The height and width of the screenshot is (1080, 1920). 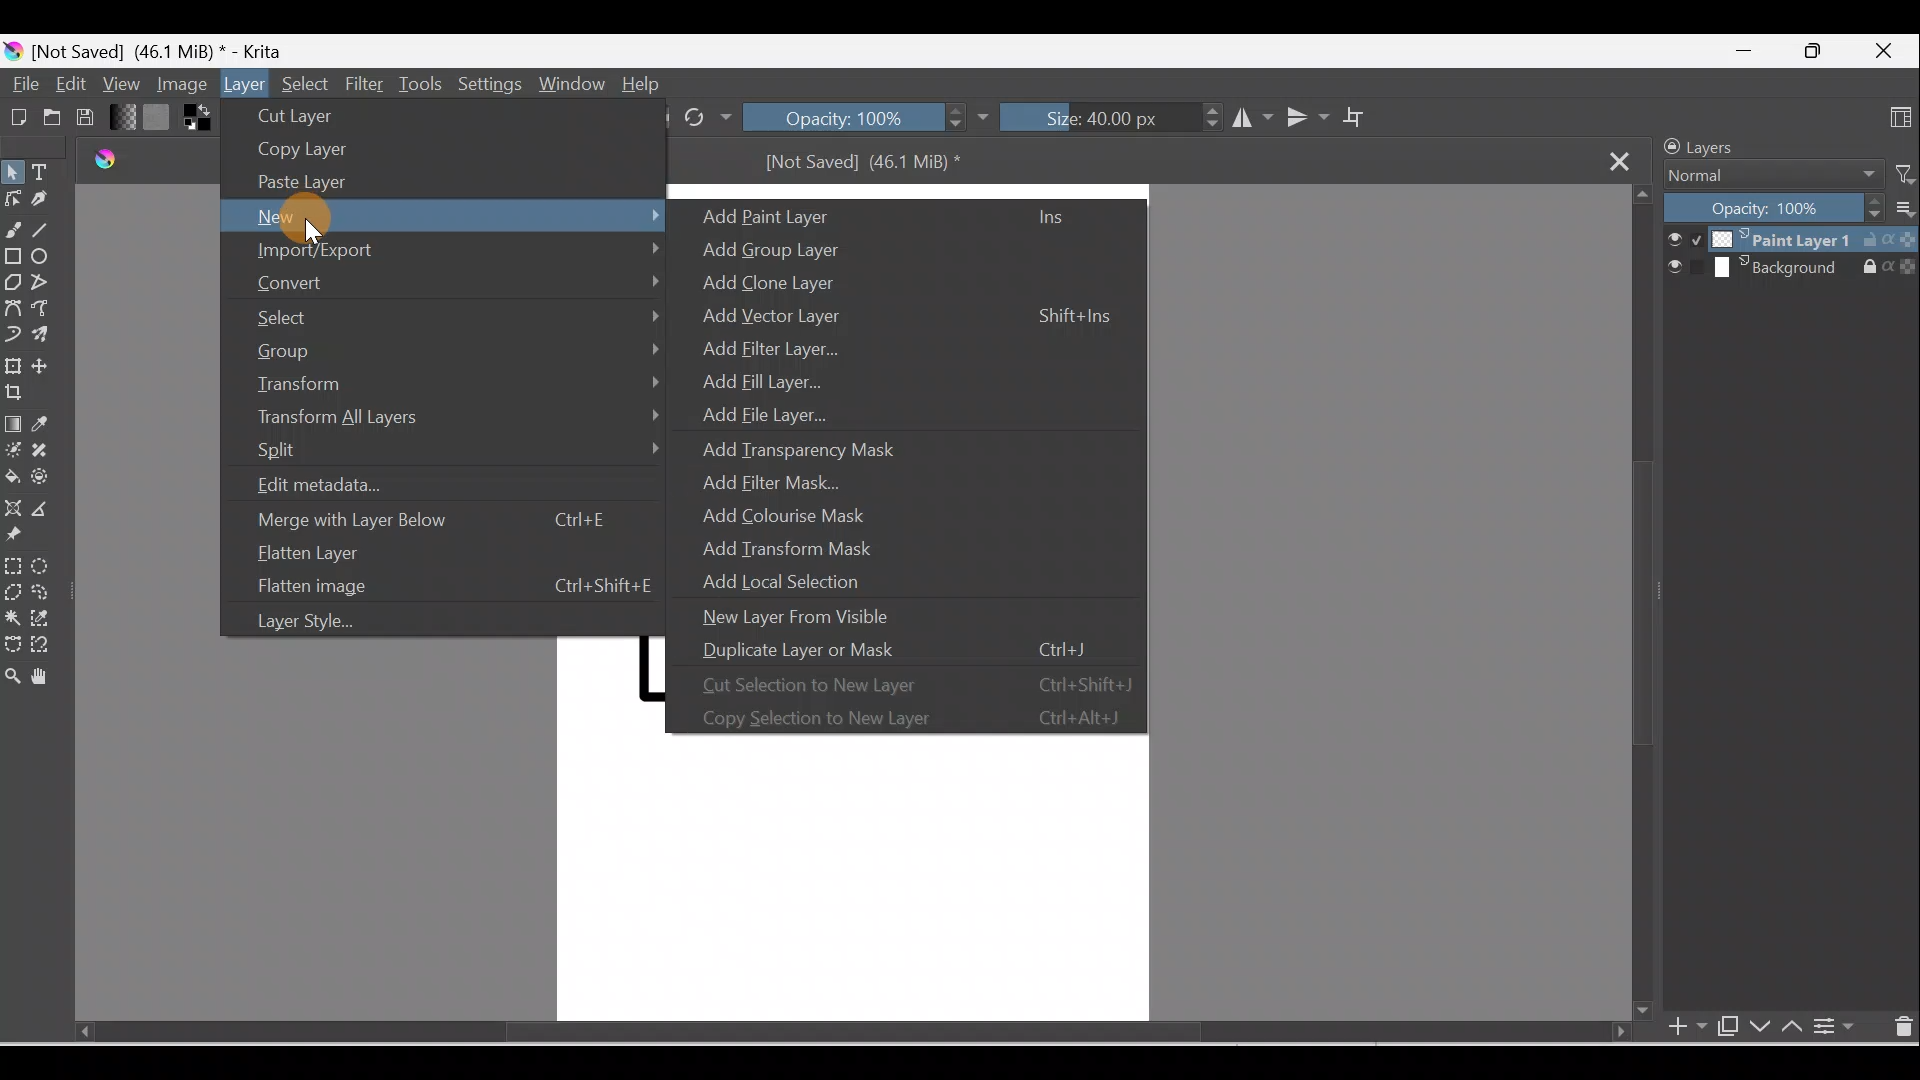 I want to click on Add clone layer, so click(x=779, y=284).